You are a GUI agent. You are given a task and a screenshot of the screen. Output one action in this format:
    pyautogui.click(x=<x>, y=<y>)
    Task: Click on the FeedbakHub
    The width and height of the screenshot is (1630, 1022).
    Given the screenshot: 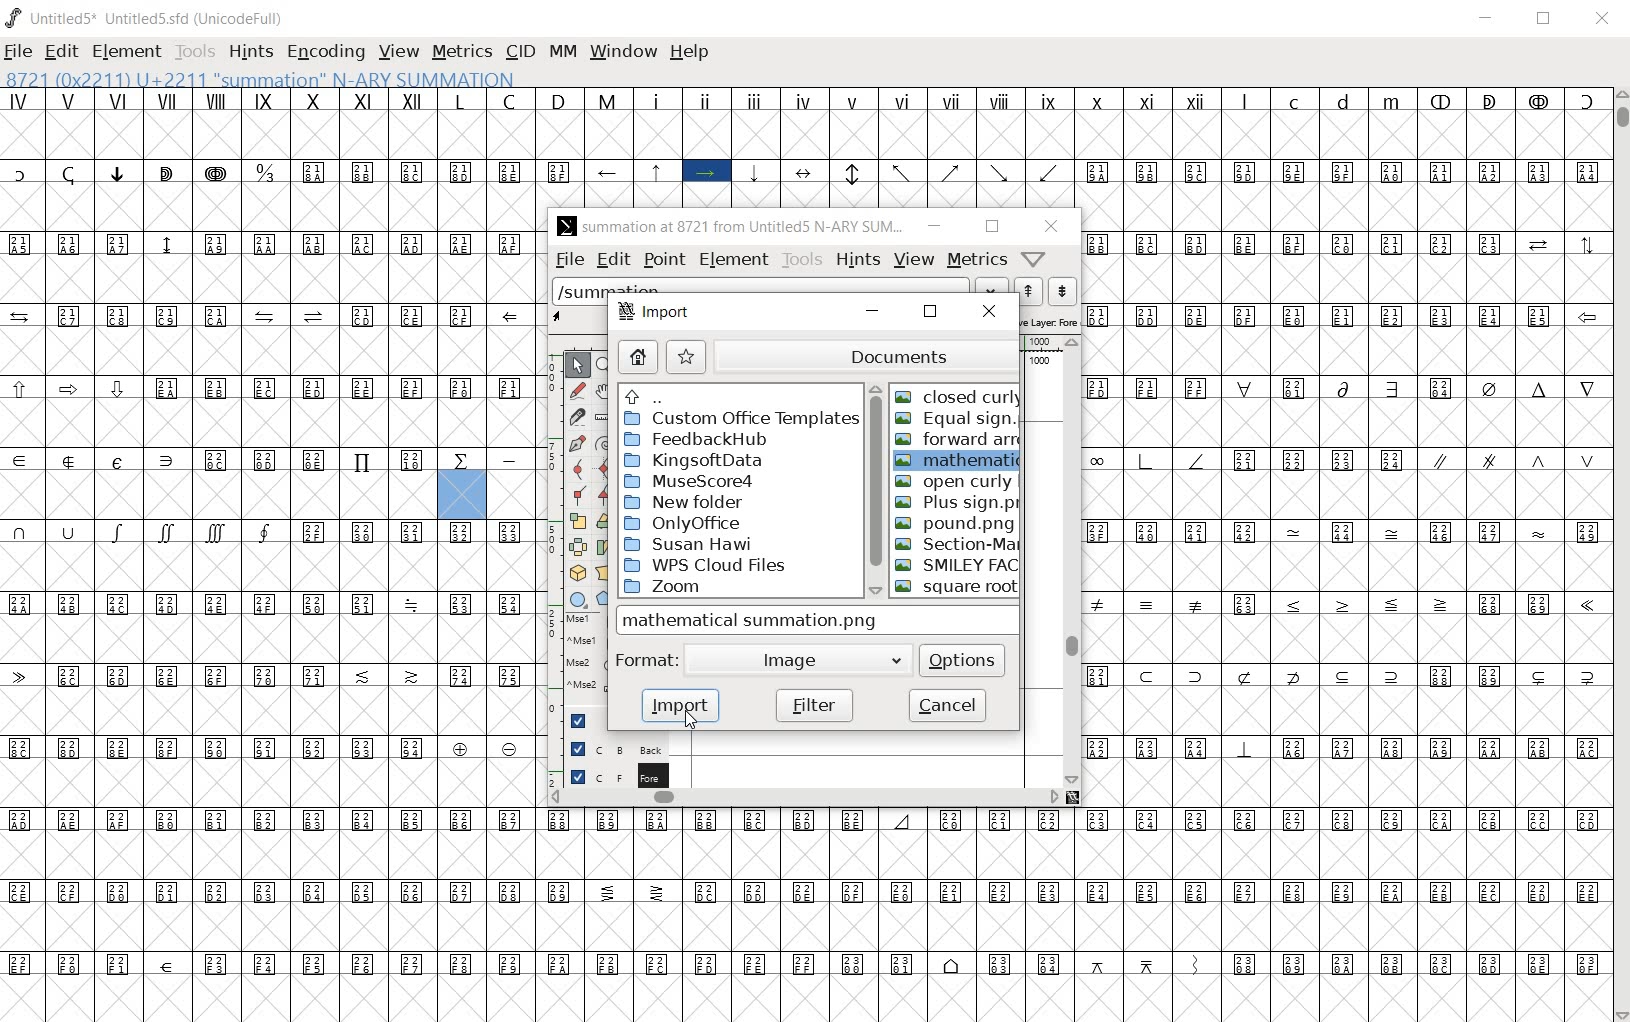 What is the action you would take?
    pyautogui.click(x=696, y=438)
    